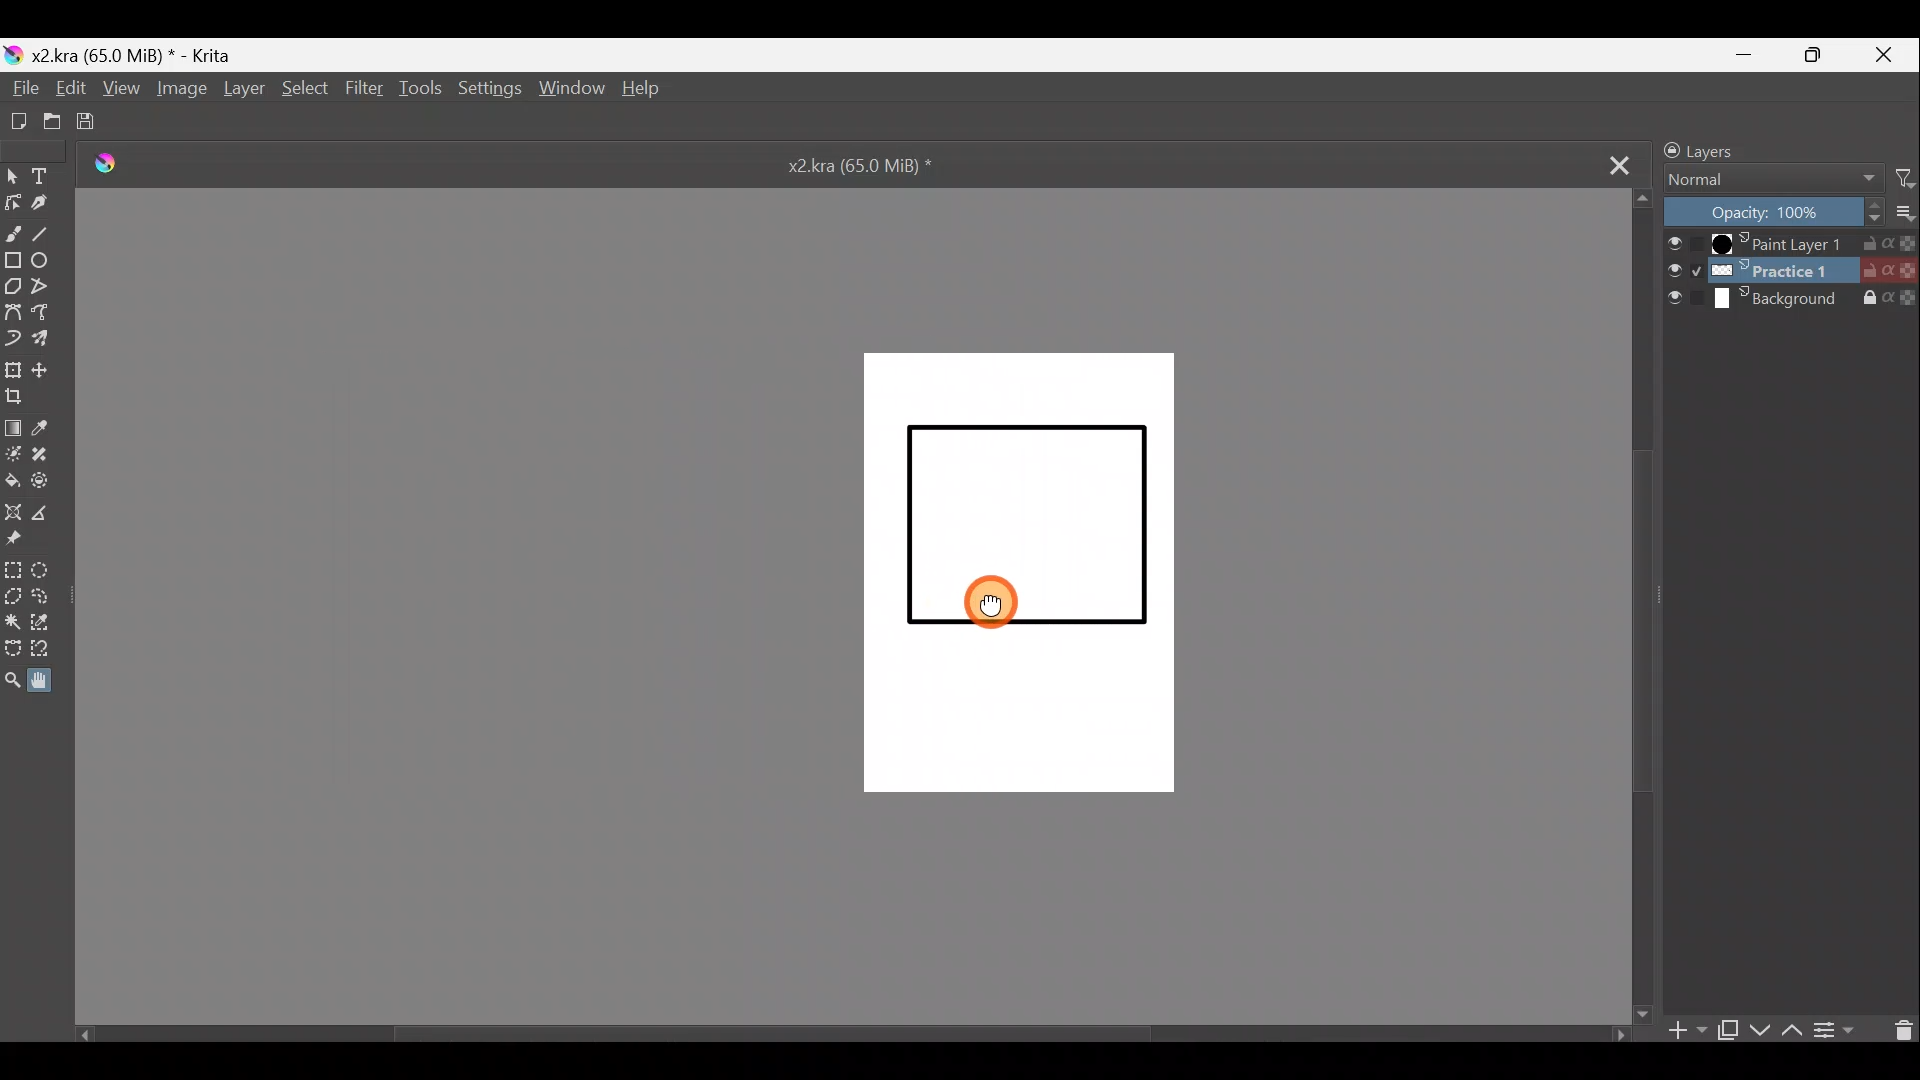 The height and width of the screenshot is (1080, 1920). What do you see at coordinates (14, 599) in the screenshot?
I see `Polygonal selection tool` at bounding box center [14, 599].